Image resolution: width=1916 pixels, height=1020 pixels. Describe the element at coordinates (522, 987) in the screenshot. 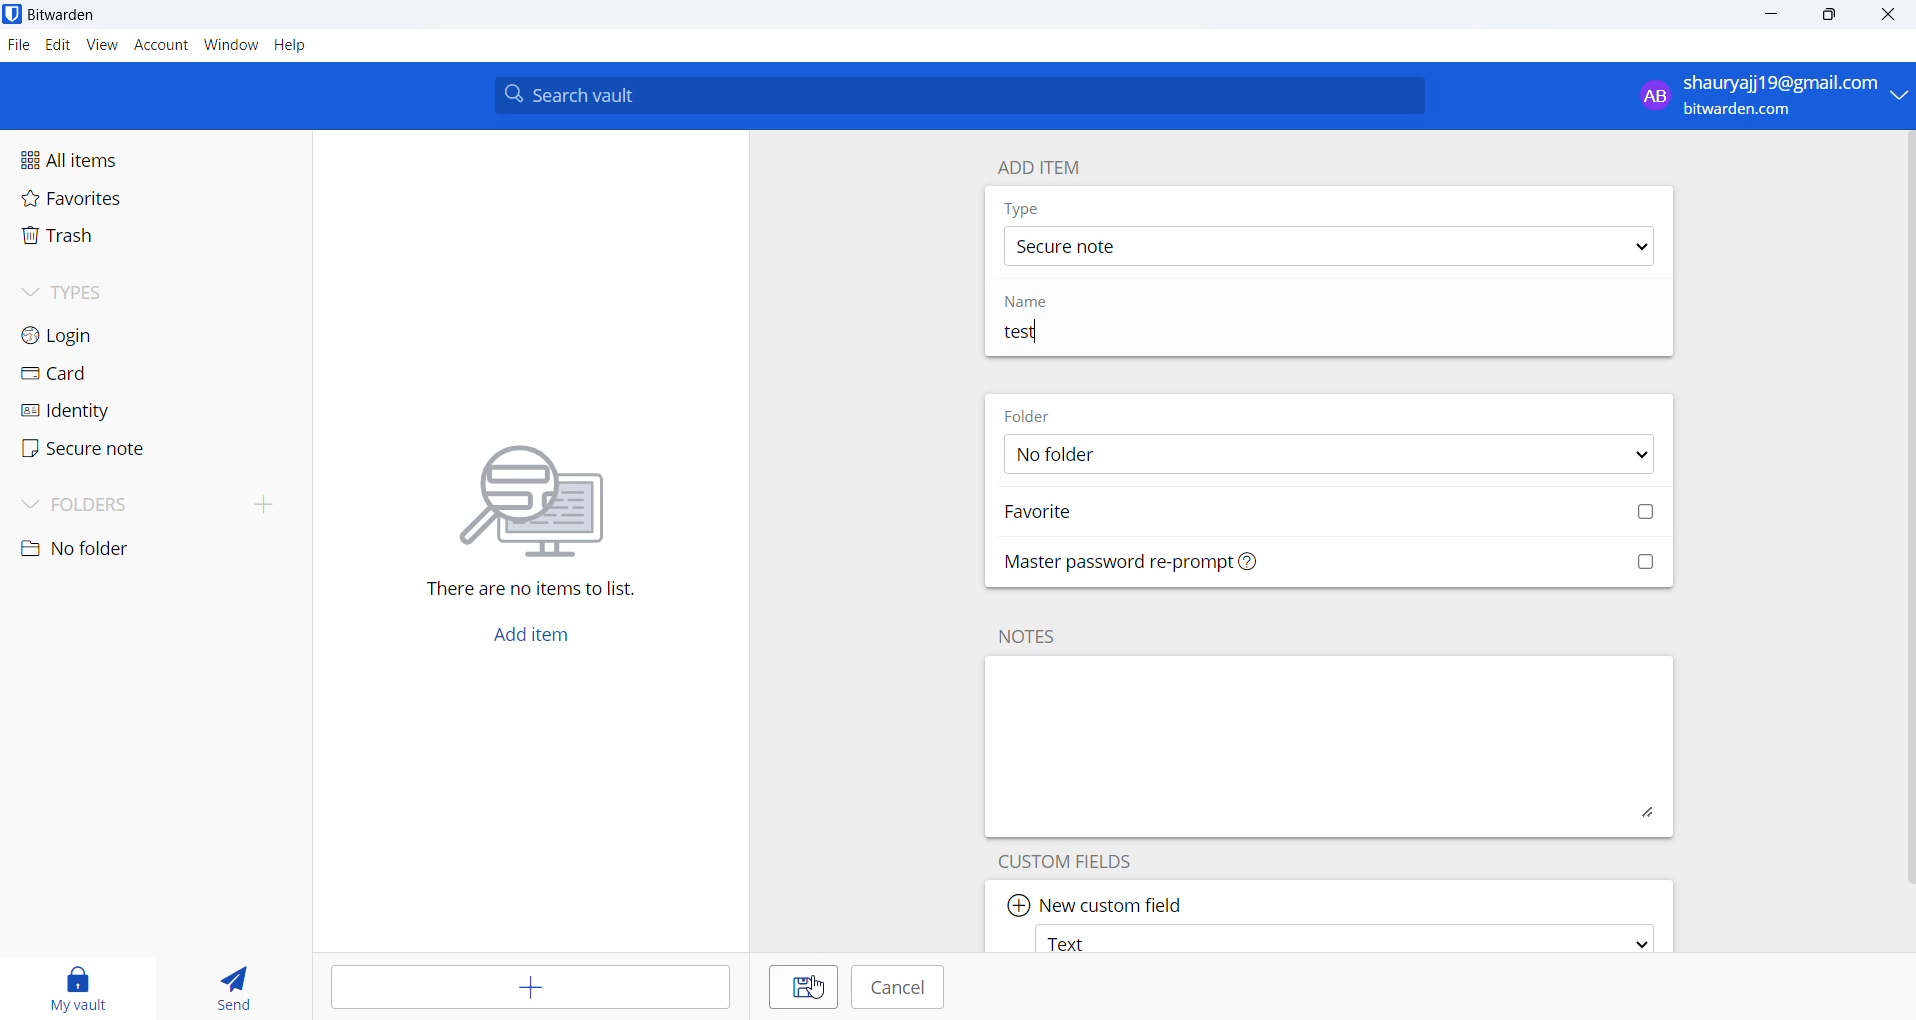

I see `add` at that location.